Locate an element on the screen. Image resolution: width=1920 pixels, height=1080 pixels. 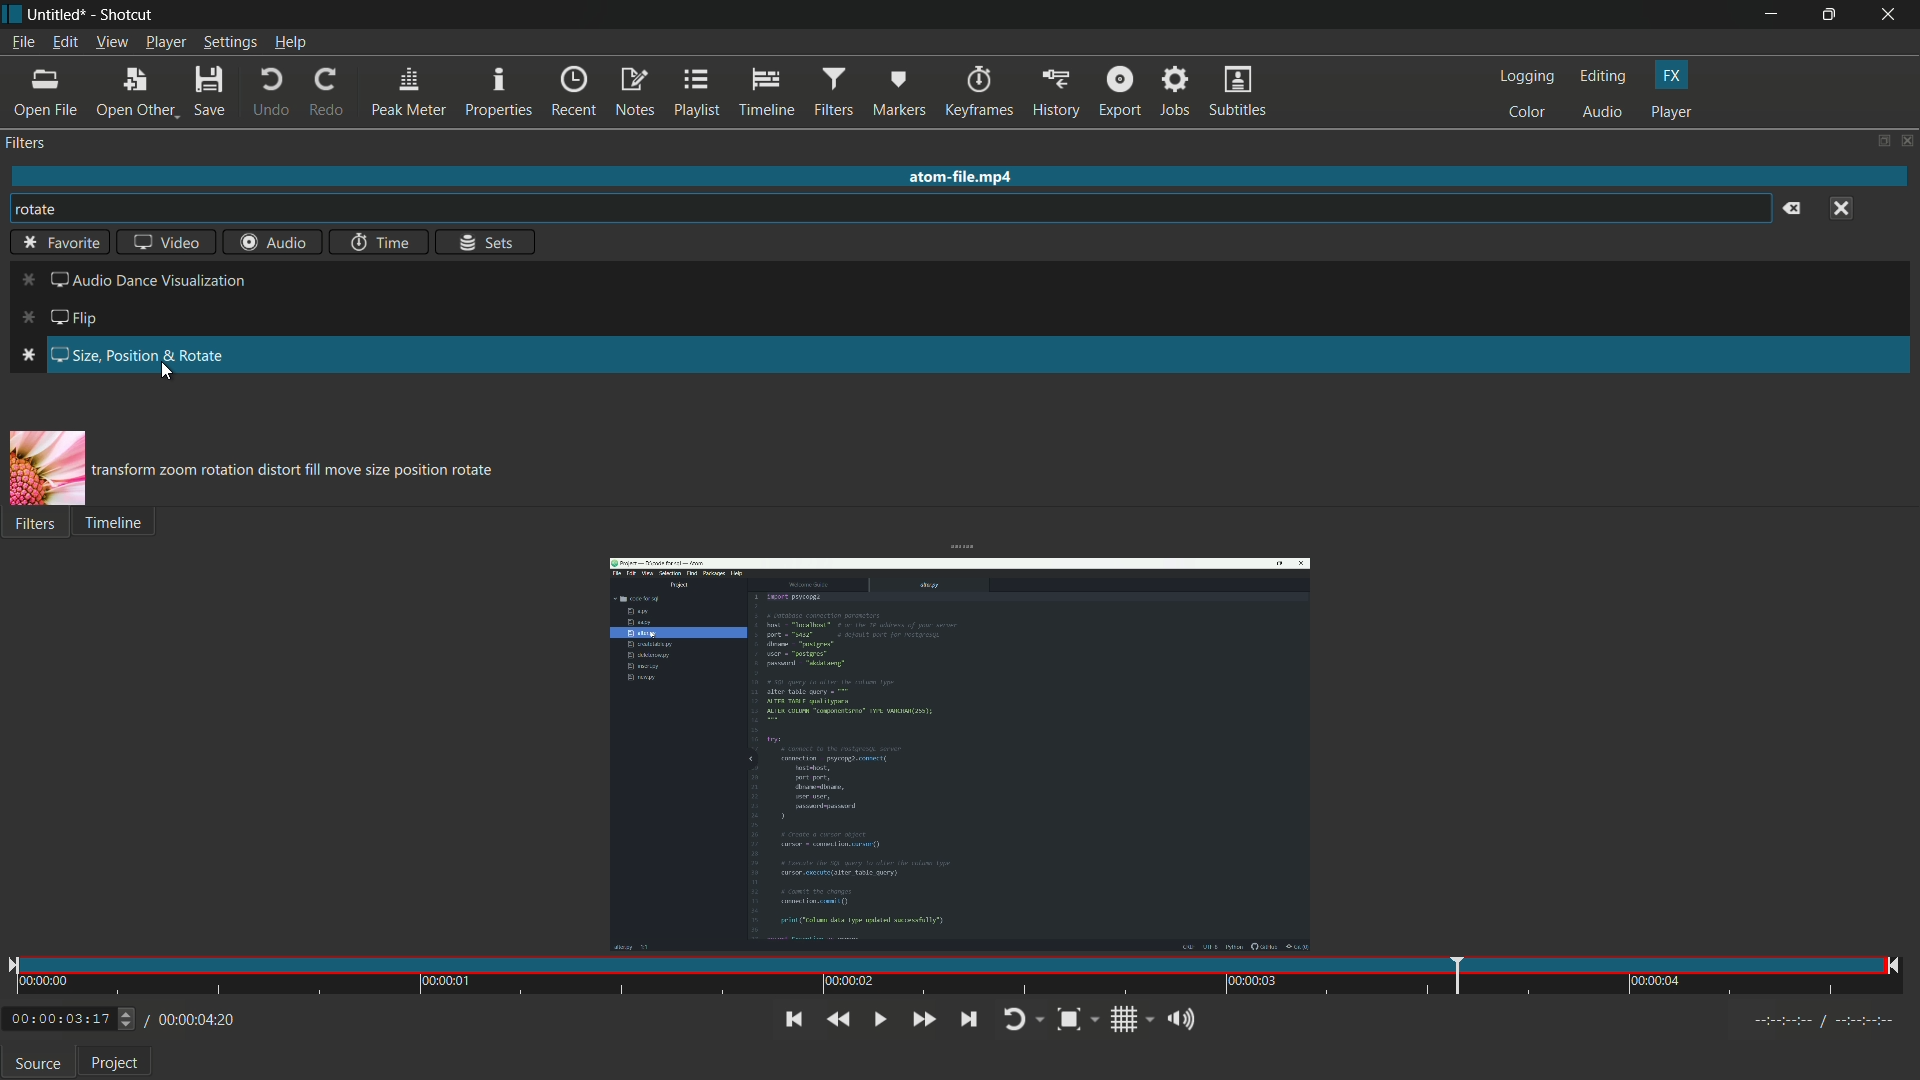
filters is located at coordinates (27, 143).